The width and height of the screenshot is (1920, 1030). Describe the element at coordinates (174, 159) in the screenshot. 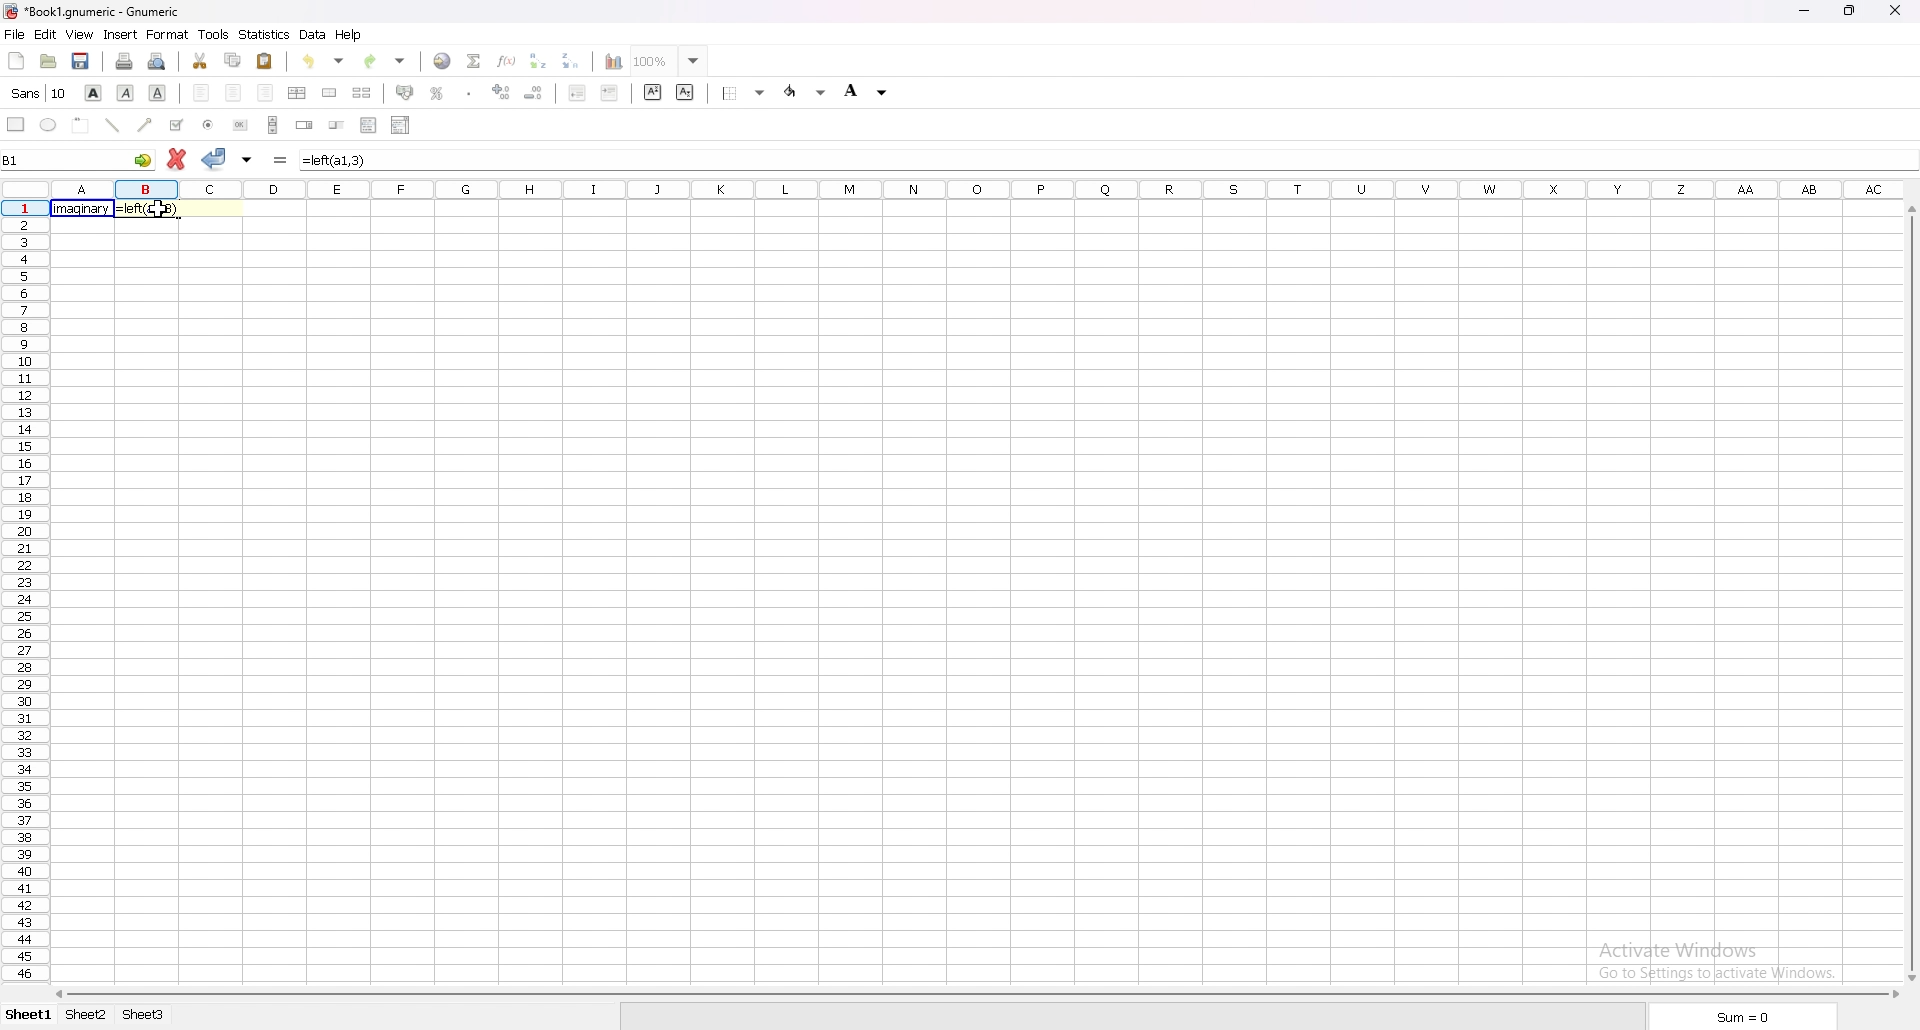

I see `cancel changes` at that location.